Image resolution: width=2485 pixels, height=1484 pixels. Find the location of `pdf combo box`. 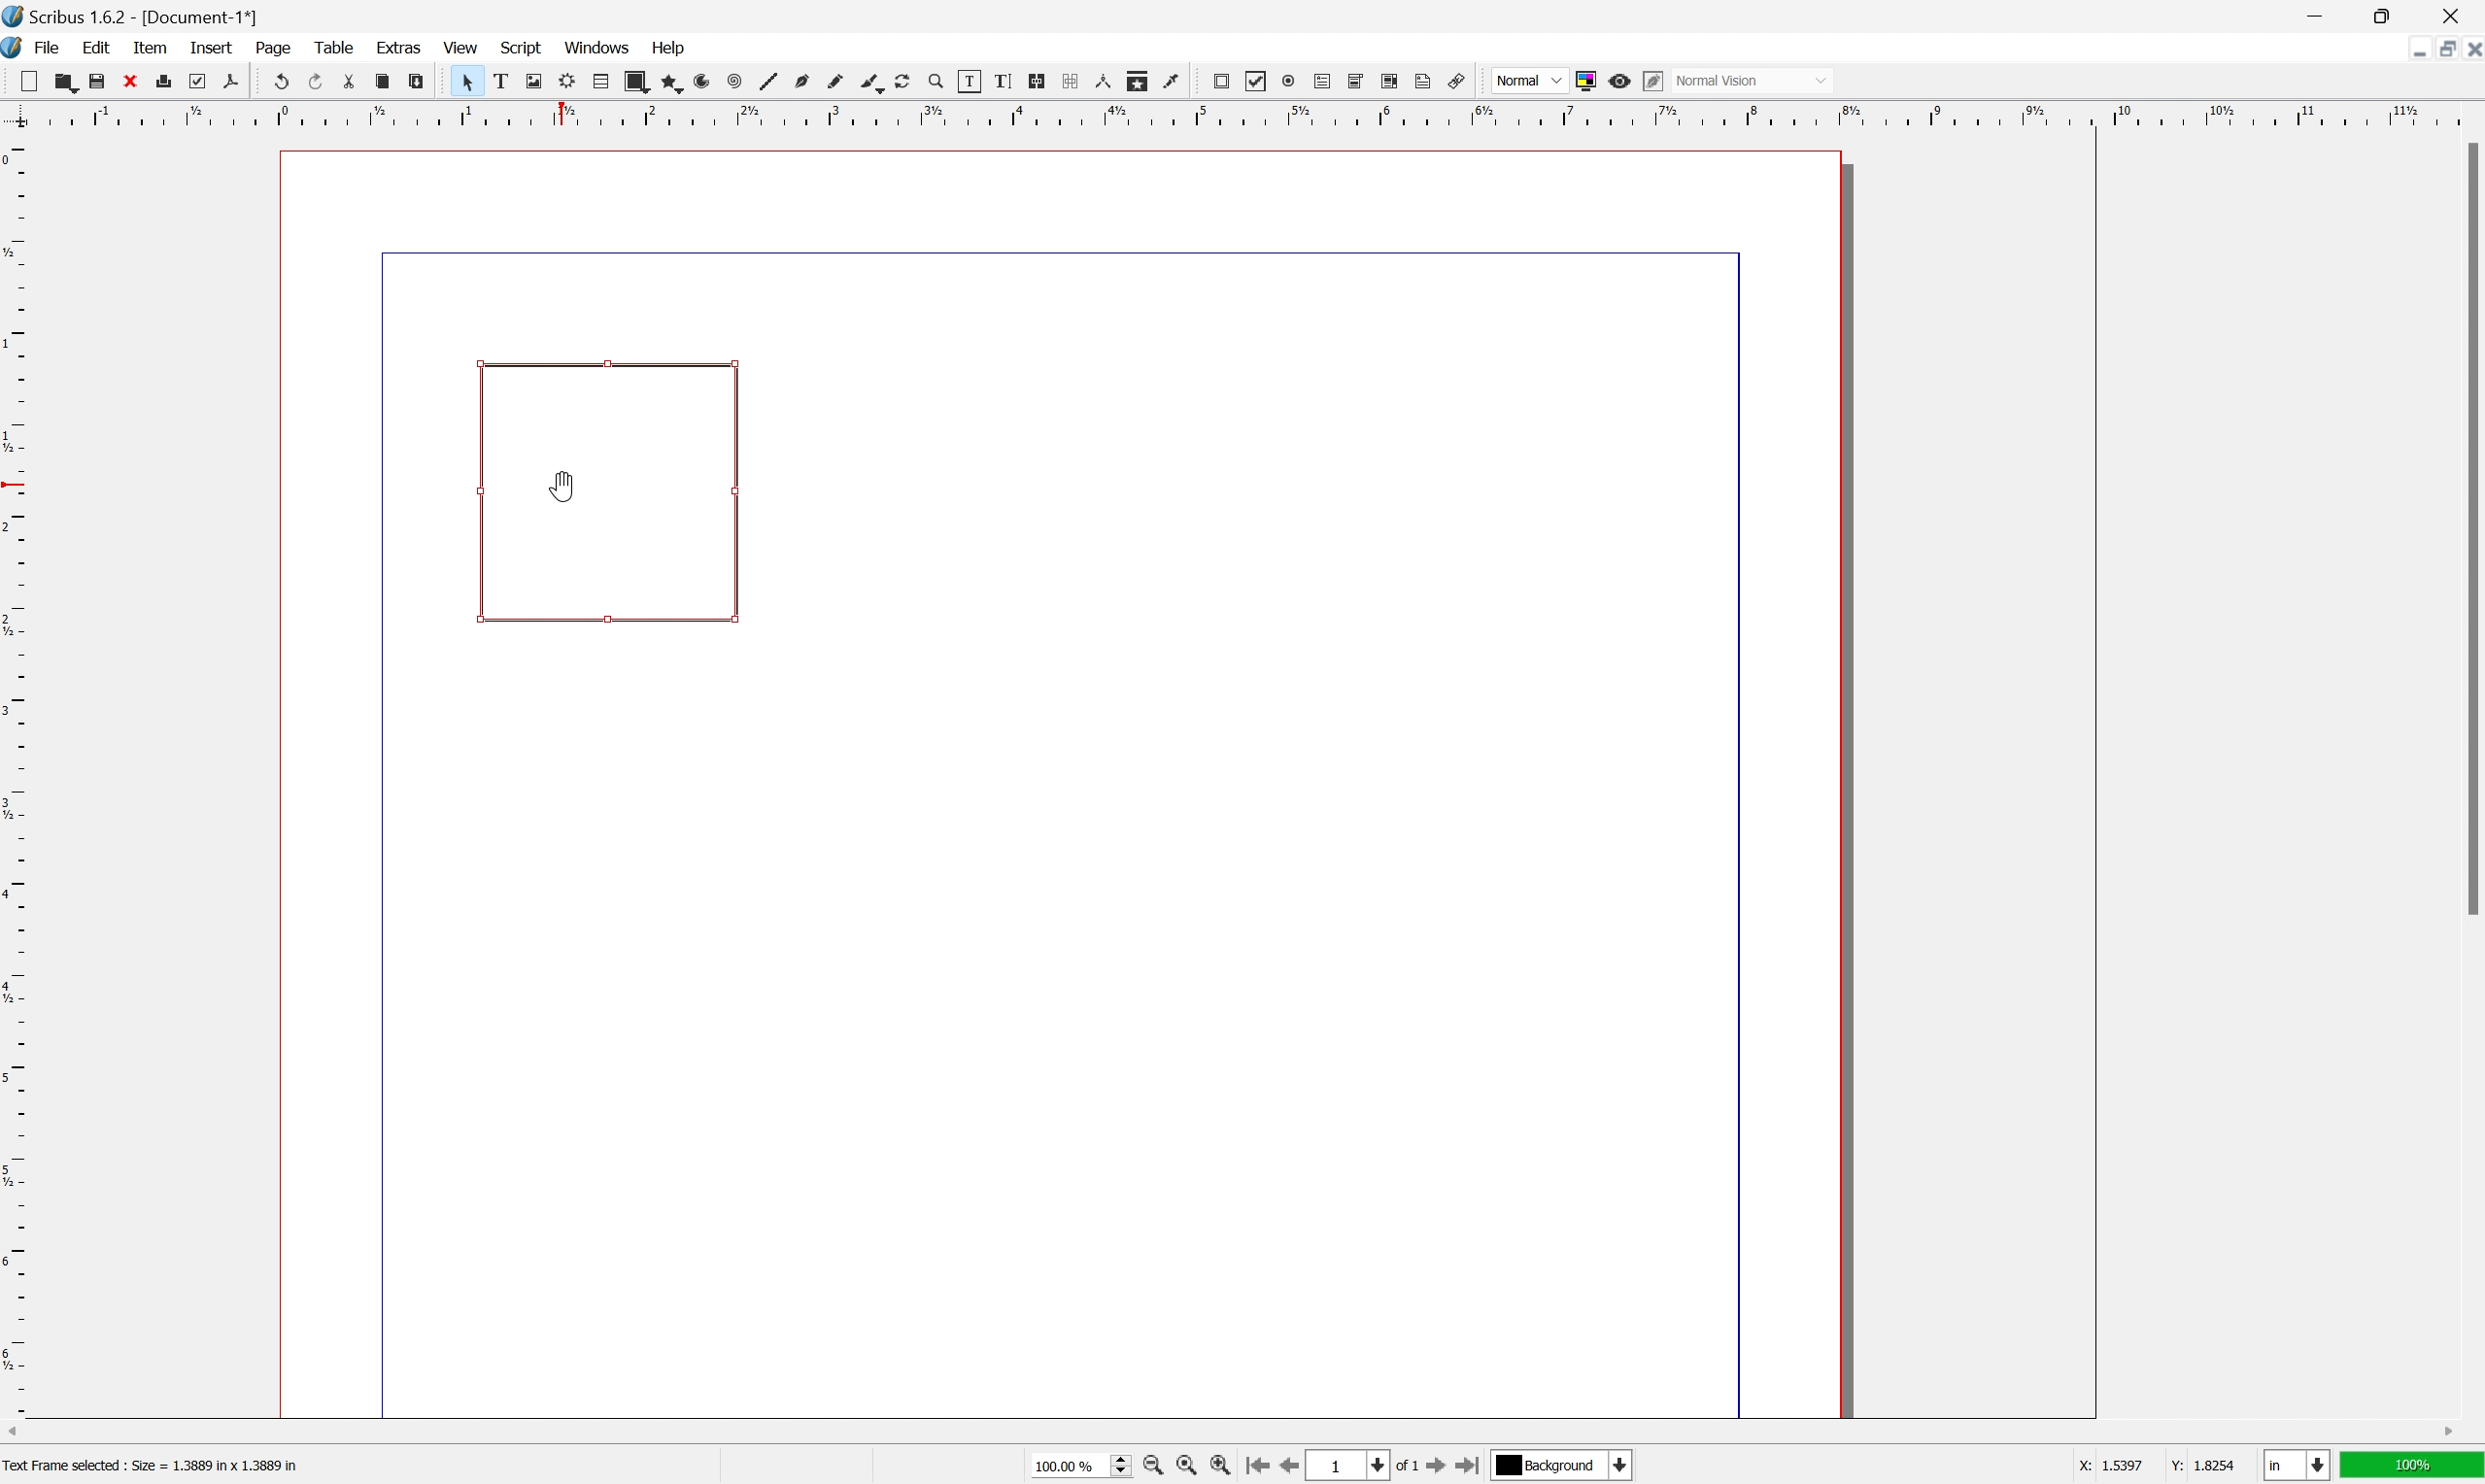

pdf combo box is located at coordinates (1355, 80).